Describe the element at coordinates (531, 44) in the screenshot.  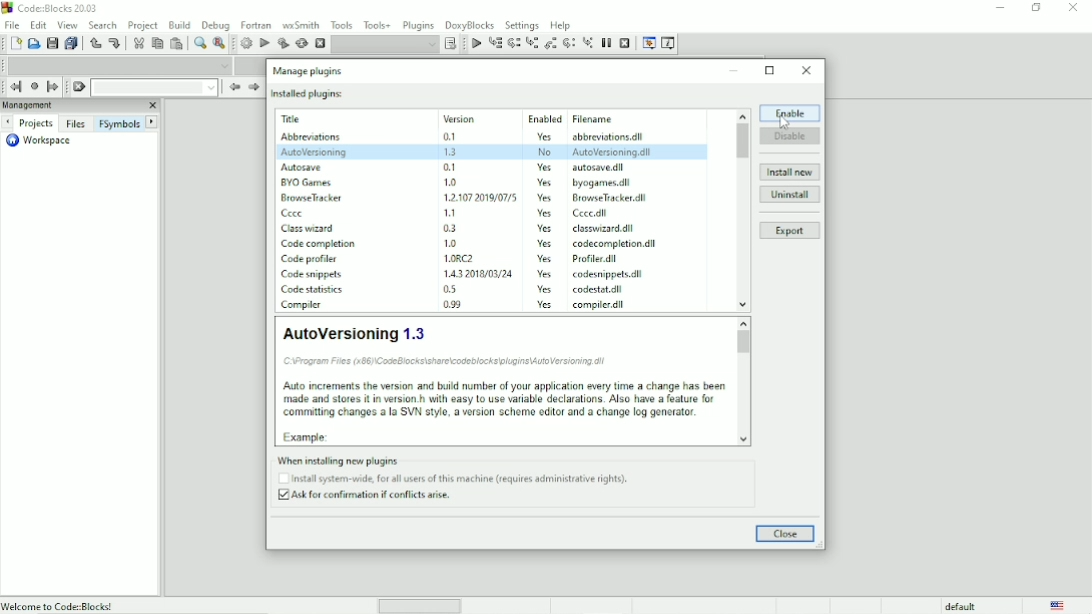
I see `Step into` at that location.